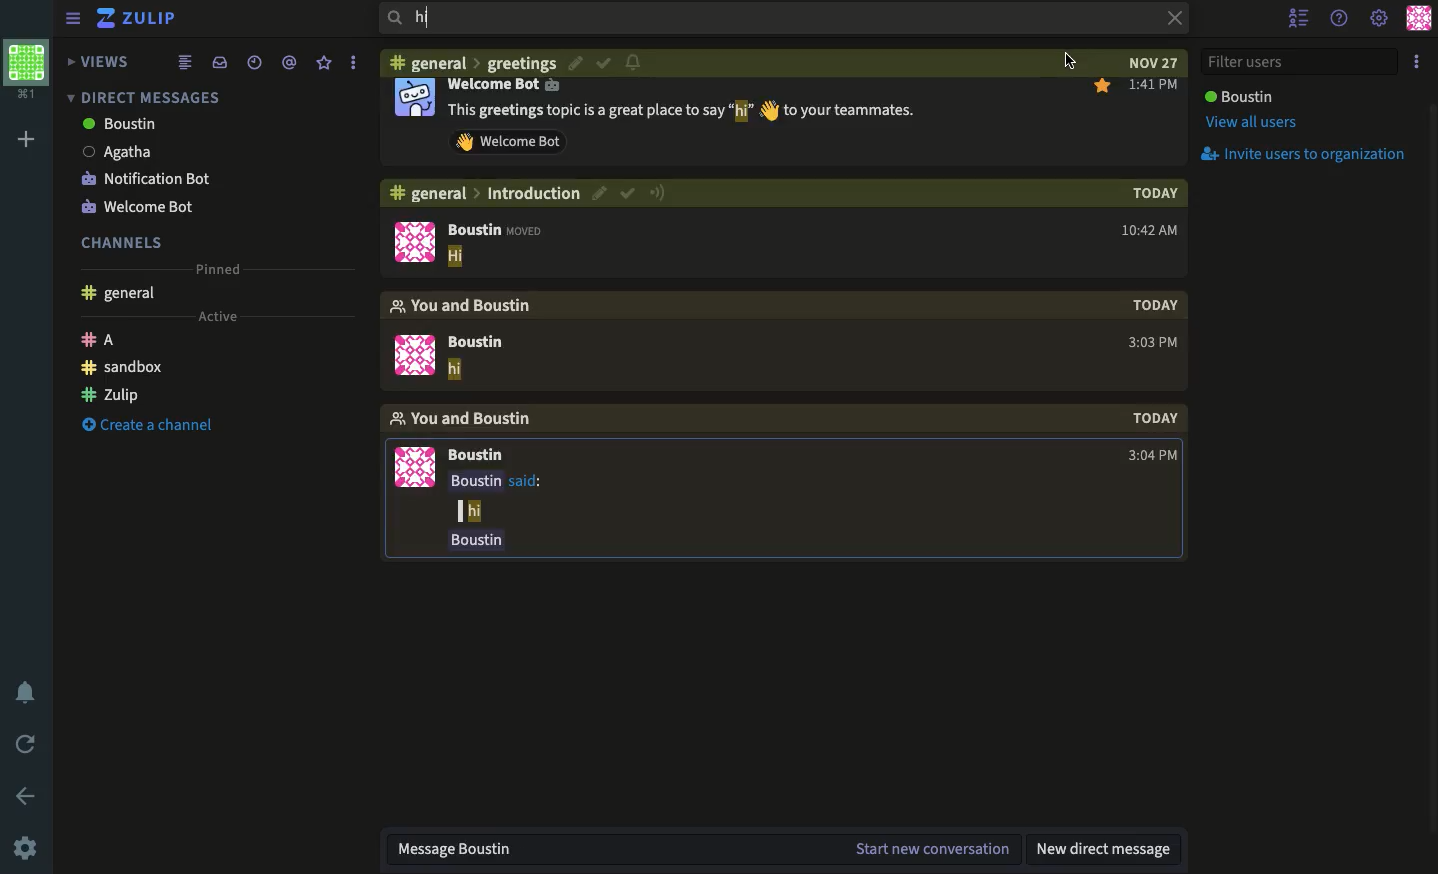 The height and width of the screenshot is (874, 1438). What do you see at coordinates (252, 62) in the screenshot?
I see `Time` at bounding box center [252, 62].